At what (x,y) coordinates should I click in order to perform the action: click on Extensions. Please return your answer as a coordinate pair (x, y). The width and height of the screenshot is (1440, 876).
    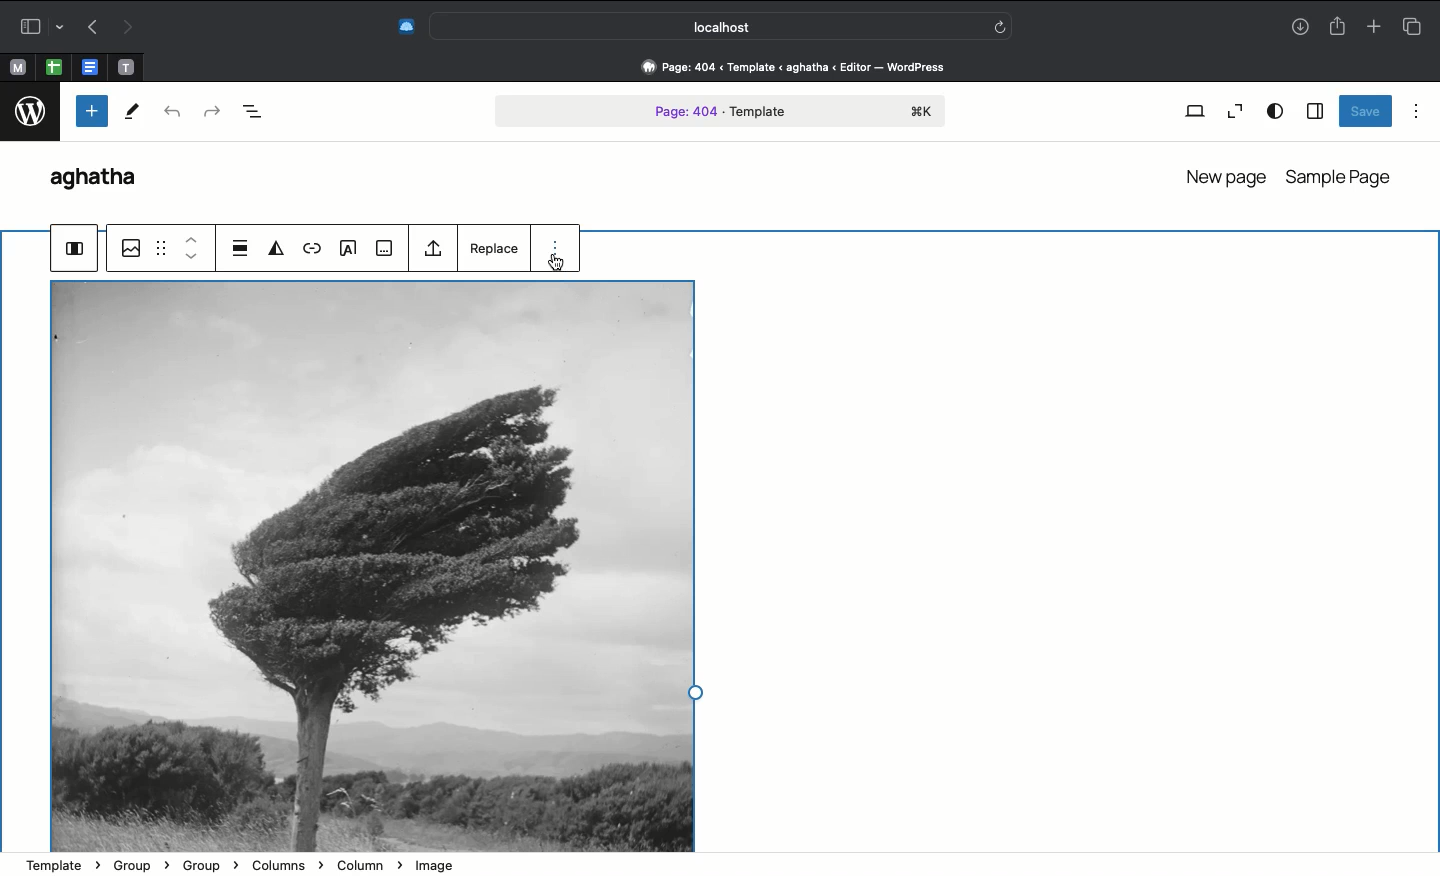
    Looking at the image, I should click on (404, 28).